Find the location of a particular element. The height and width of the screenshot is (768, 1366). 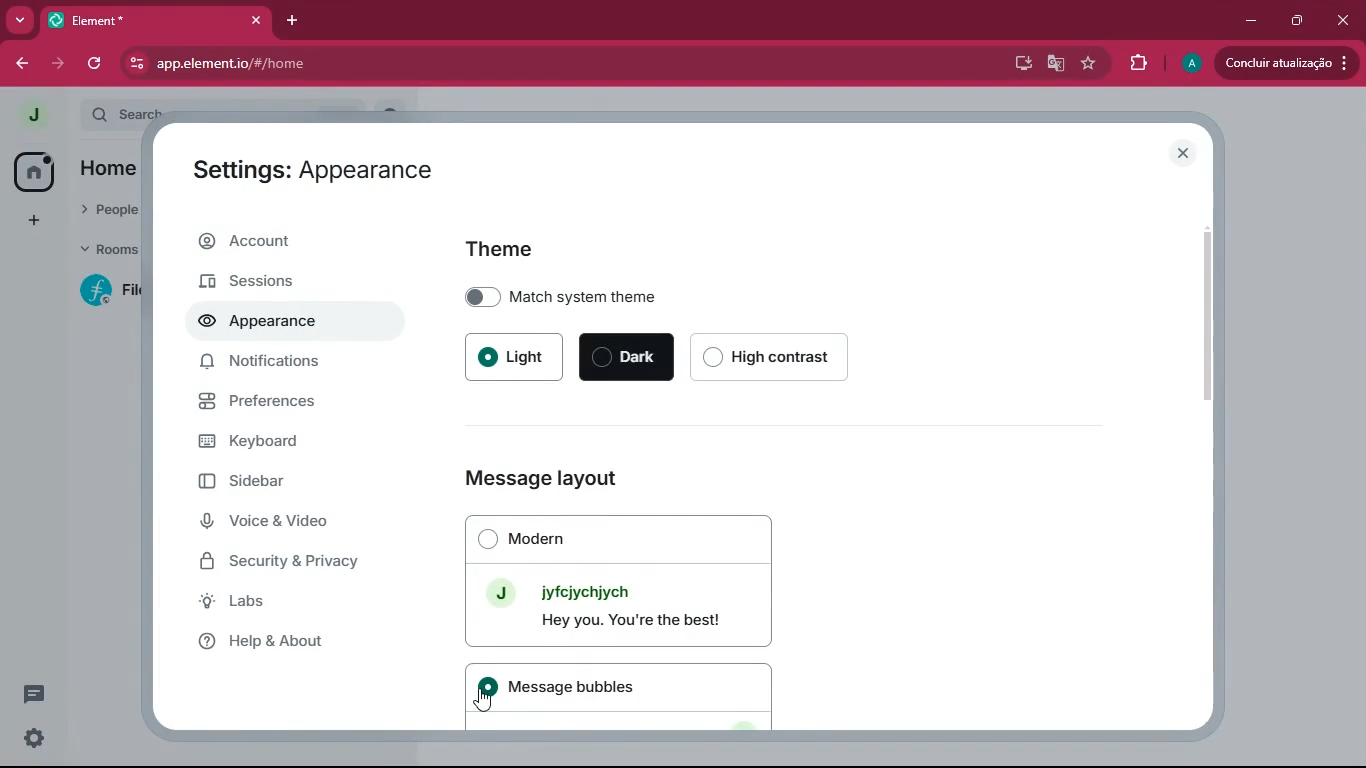

dark is located at coordinates (627, 357).